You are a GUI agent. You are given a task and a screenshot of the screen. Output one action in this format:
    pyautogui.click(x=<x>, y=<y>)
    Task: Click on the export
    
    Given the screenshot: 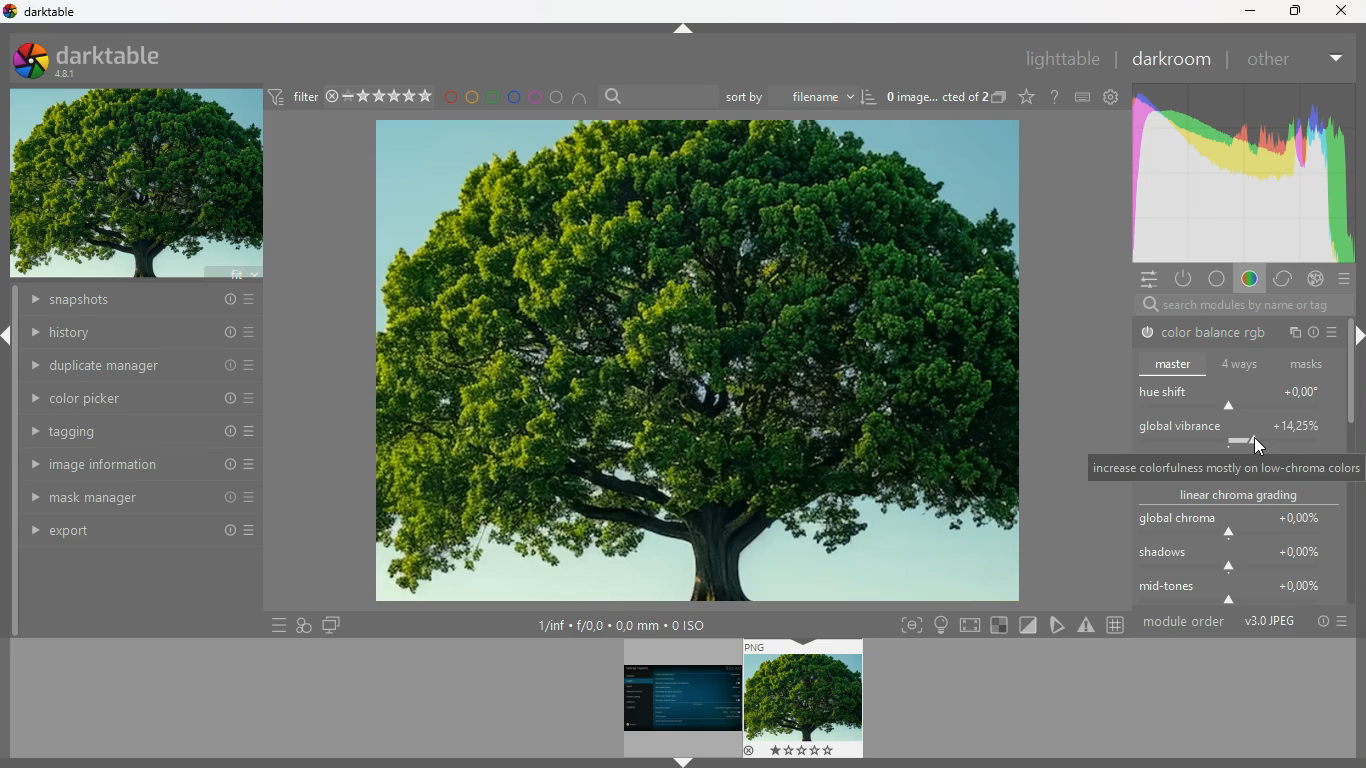 What is the action you would take?
    pyautogui.click(x=145, y=533)
    